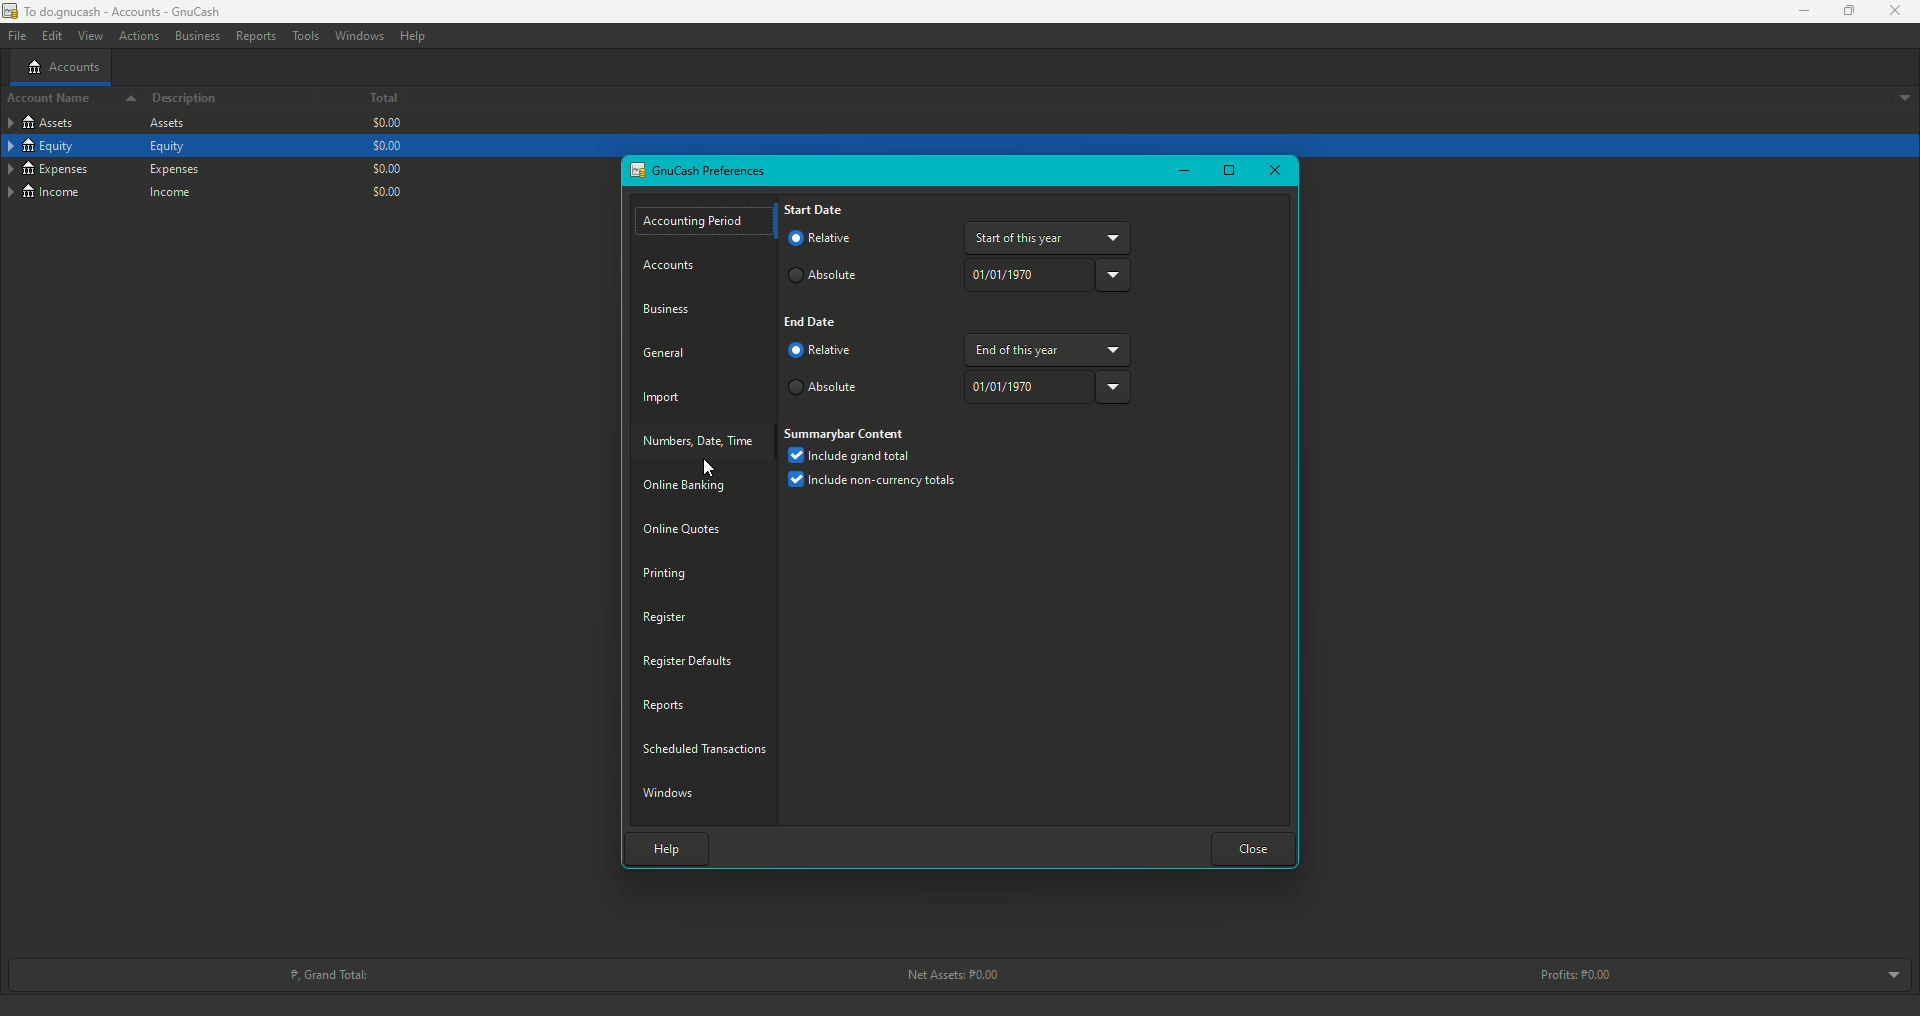 The width and height of the screenshot is (1920, 1016). What do you see at coordinates (948, 975) in the screenshot?
I see `Net Assets` at bounding box center [948, 975].